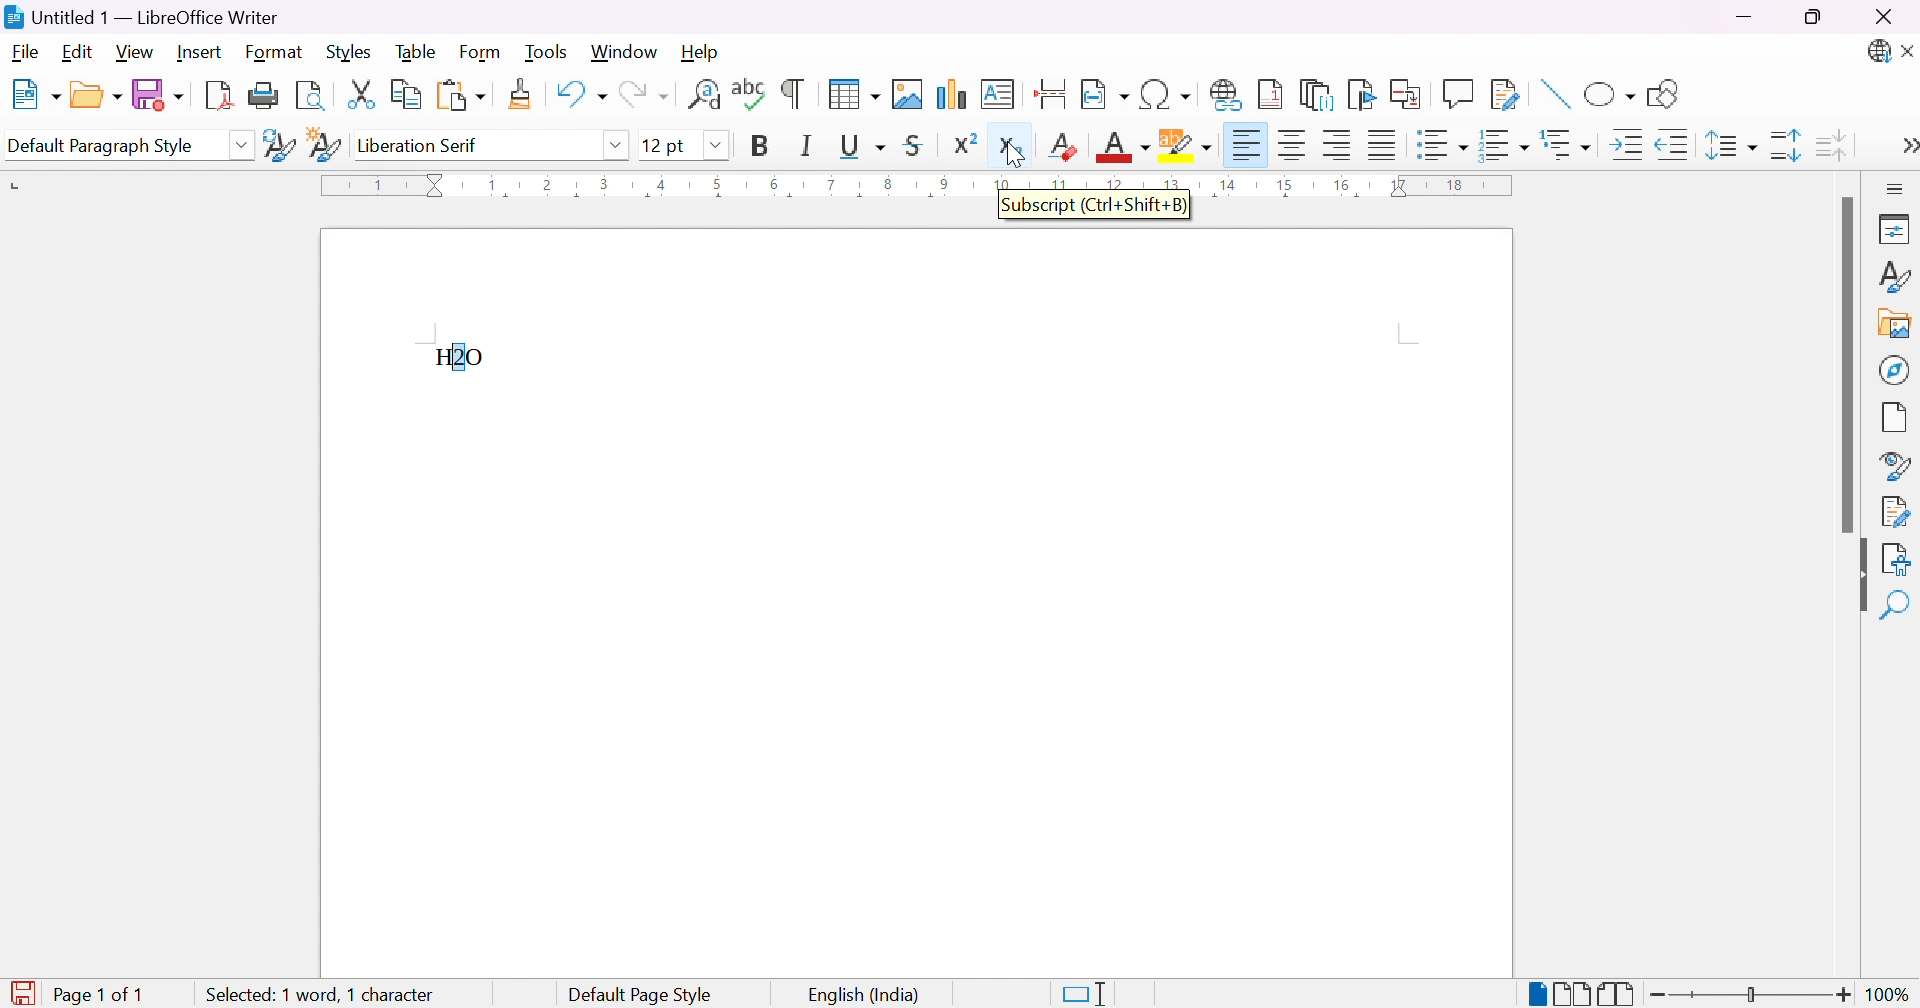  I want to click on Default paragraph style, so click(101, 147).